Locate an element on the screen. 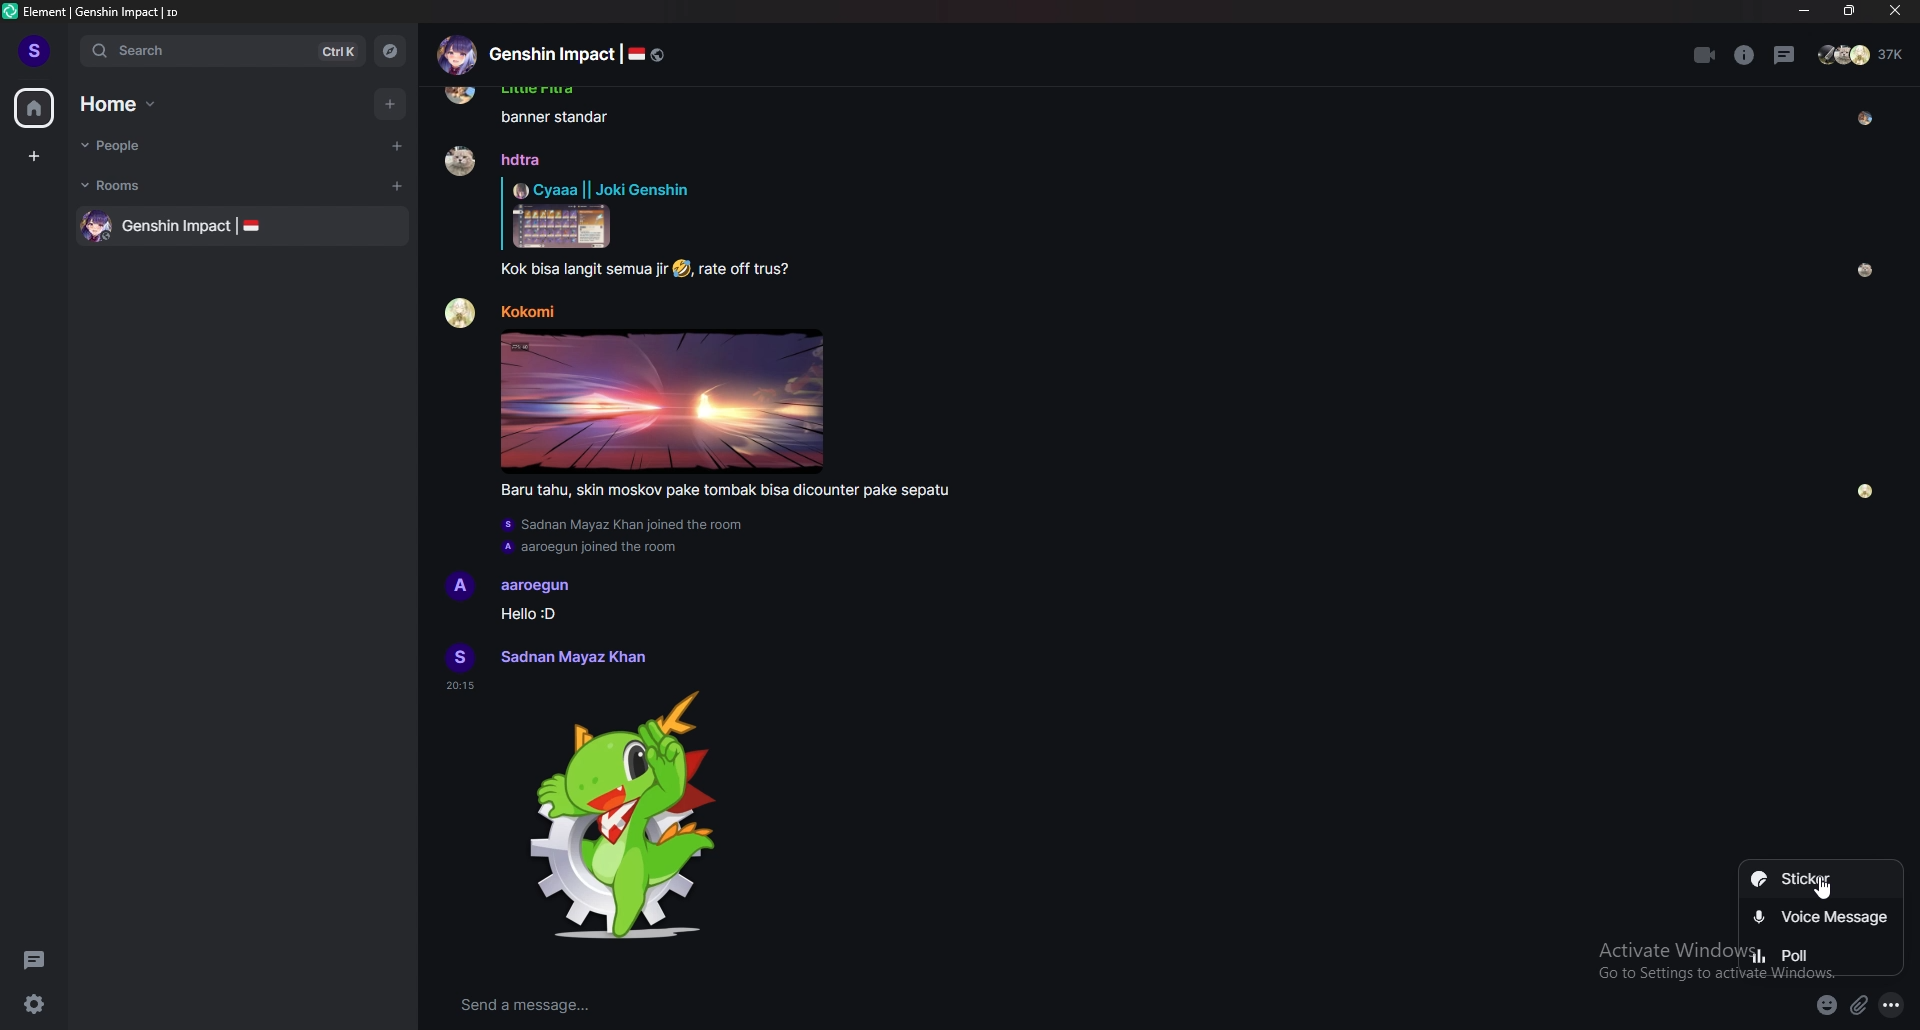 Image resolution: width=1920 pixels, height=1030 pixels. home is located at coordinates (129, 104).